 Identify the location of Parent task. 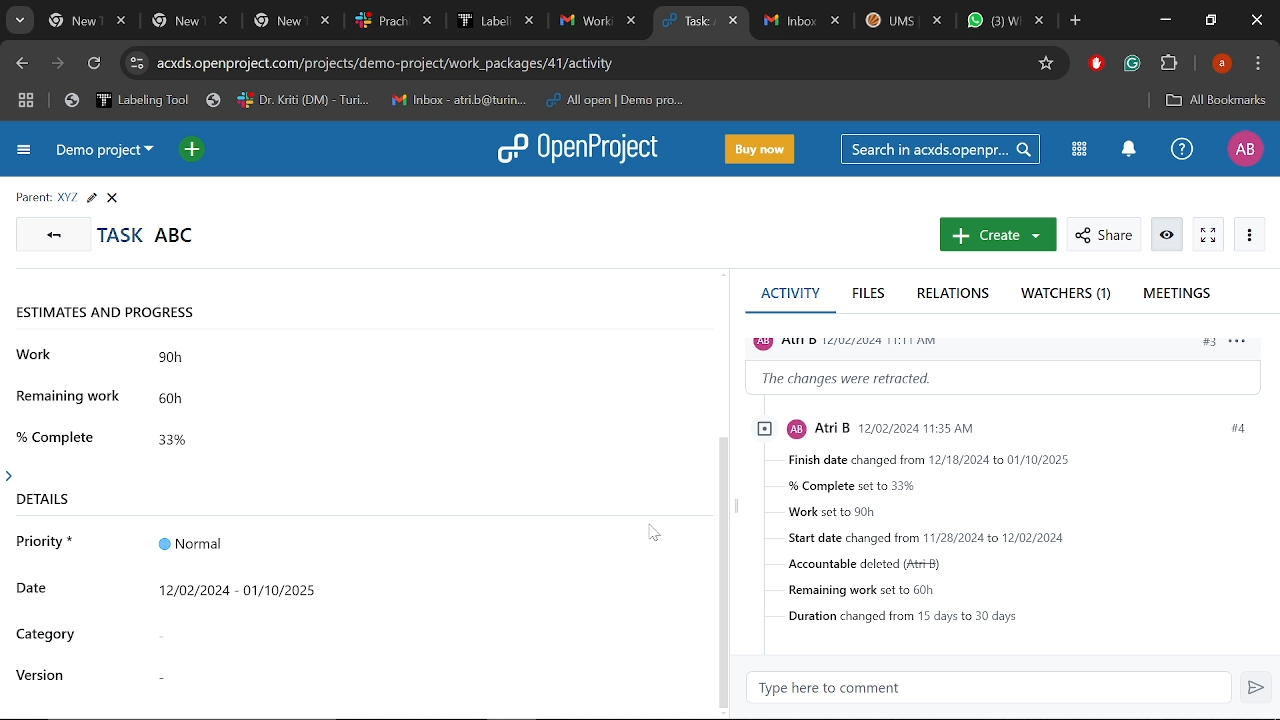
(68, 198).